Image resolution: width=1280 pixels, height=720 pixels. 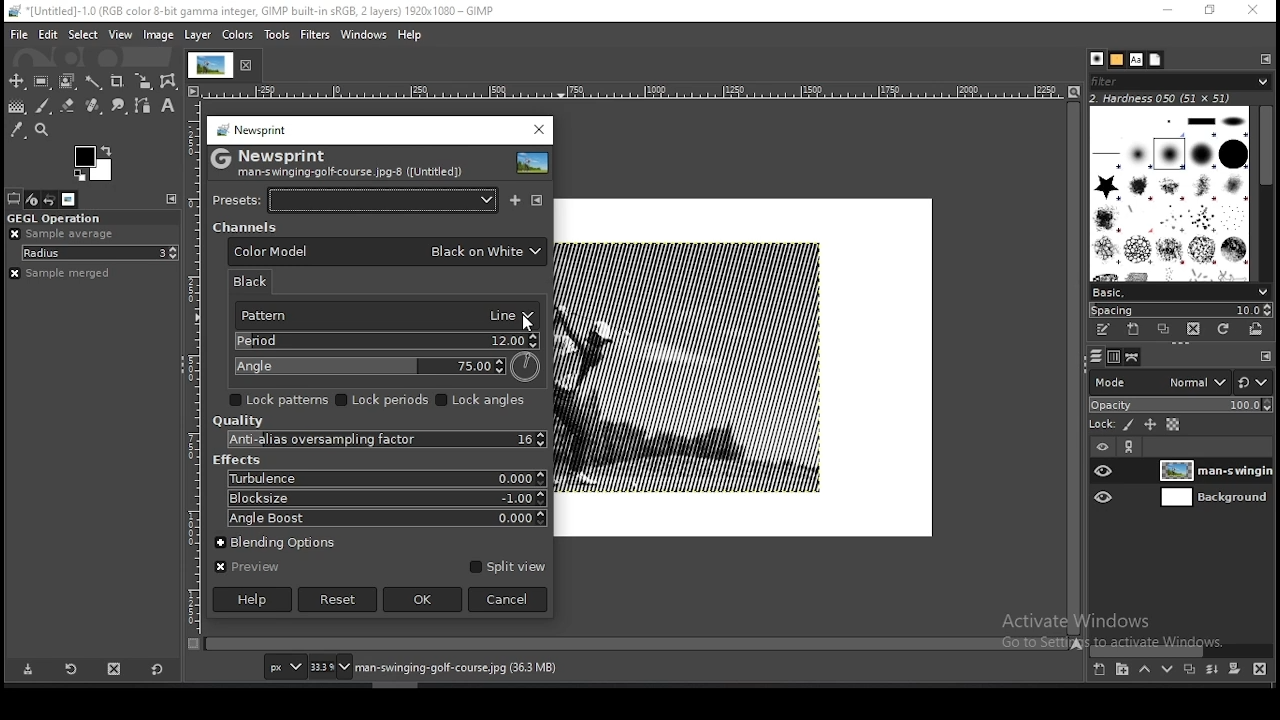 I want to click on presets, so click(x=358, y=199).